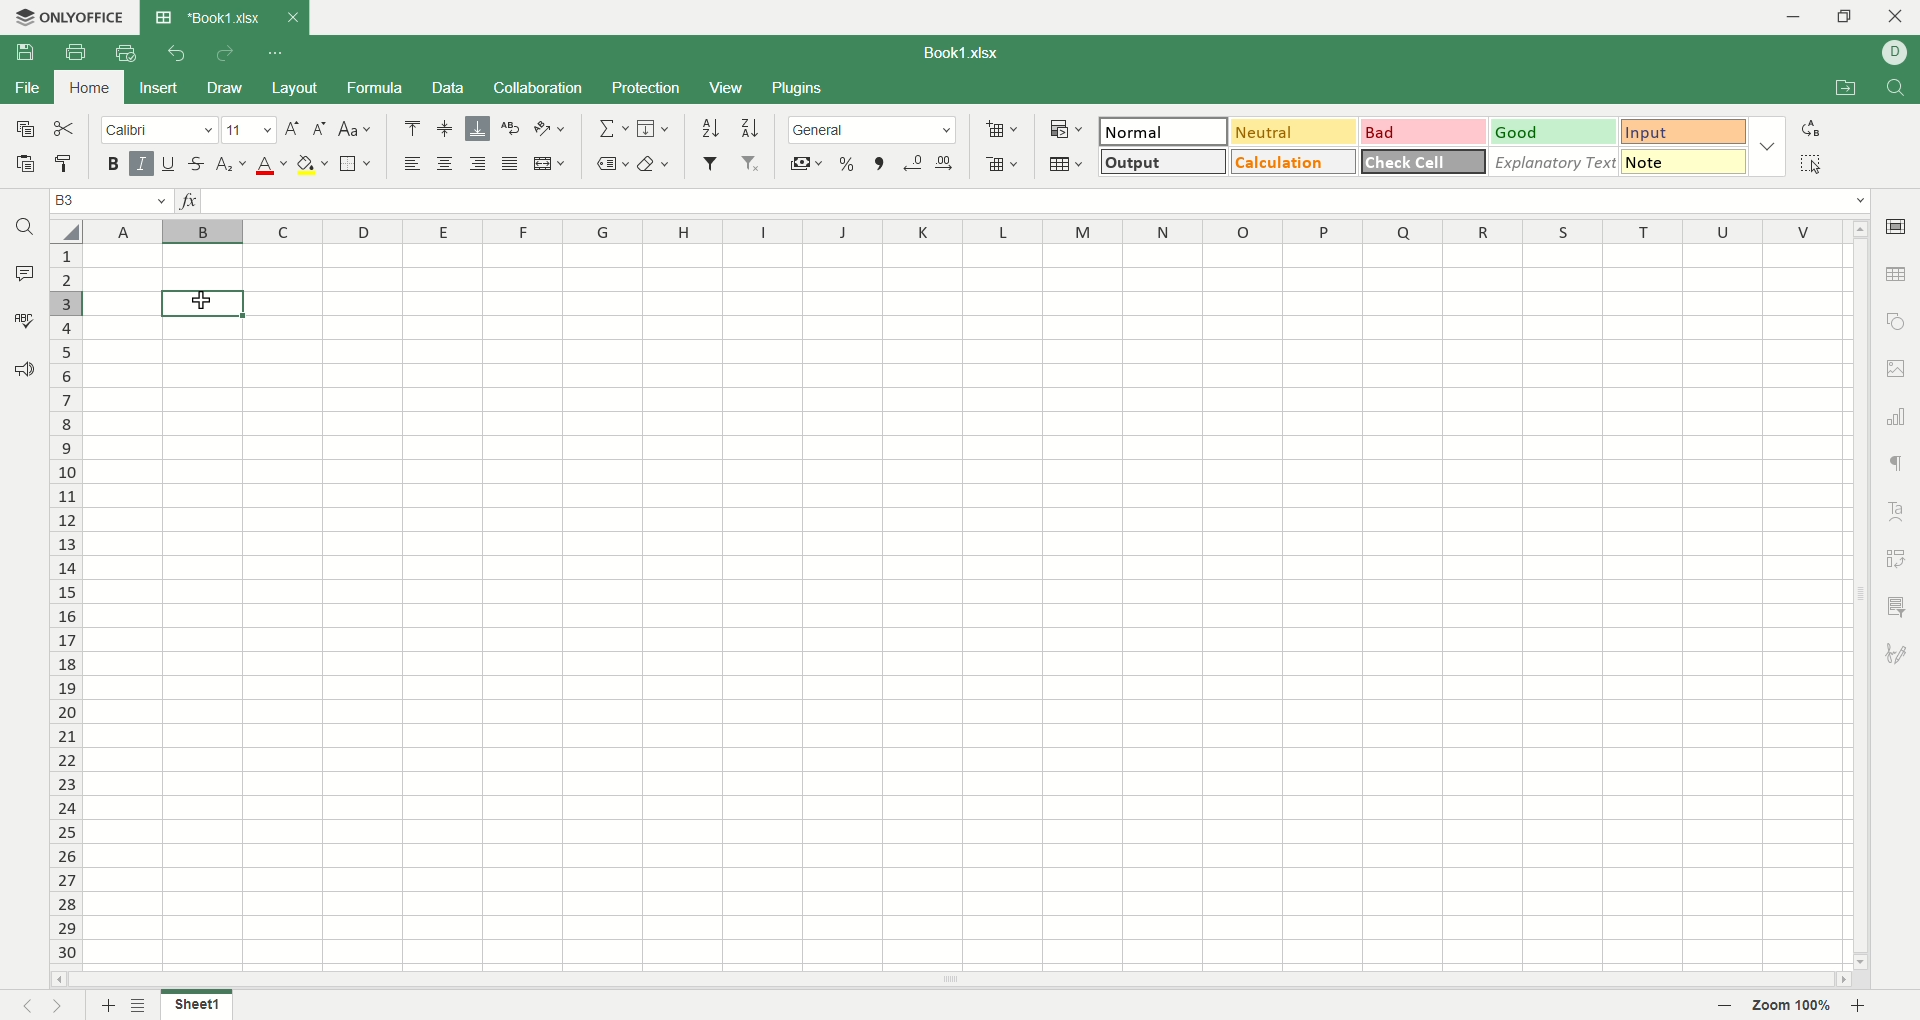 The height and width of the screenshot is (1020, 1920). I want to click on table, so click(1067, 166).